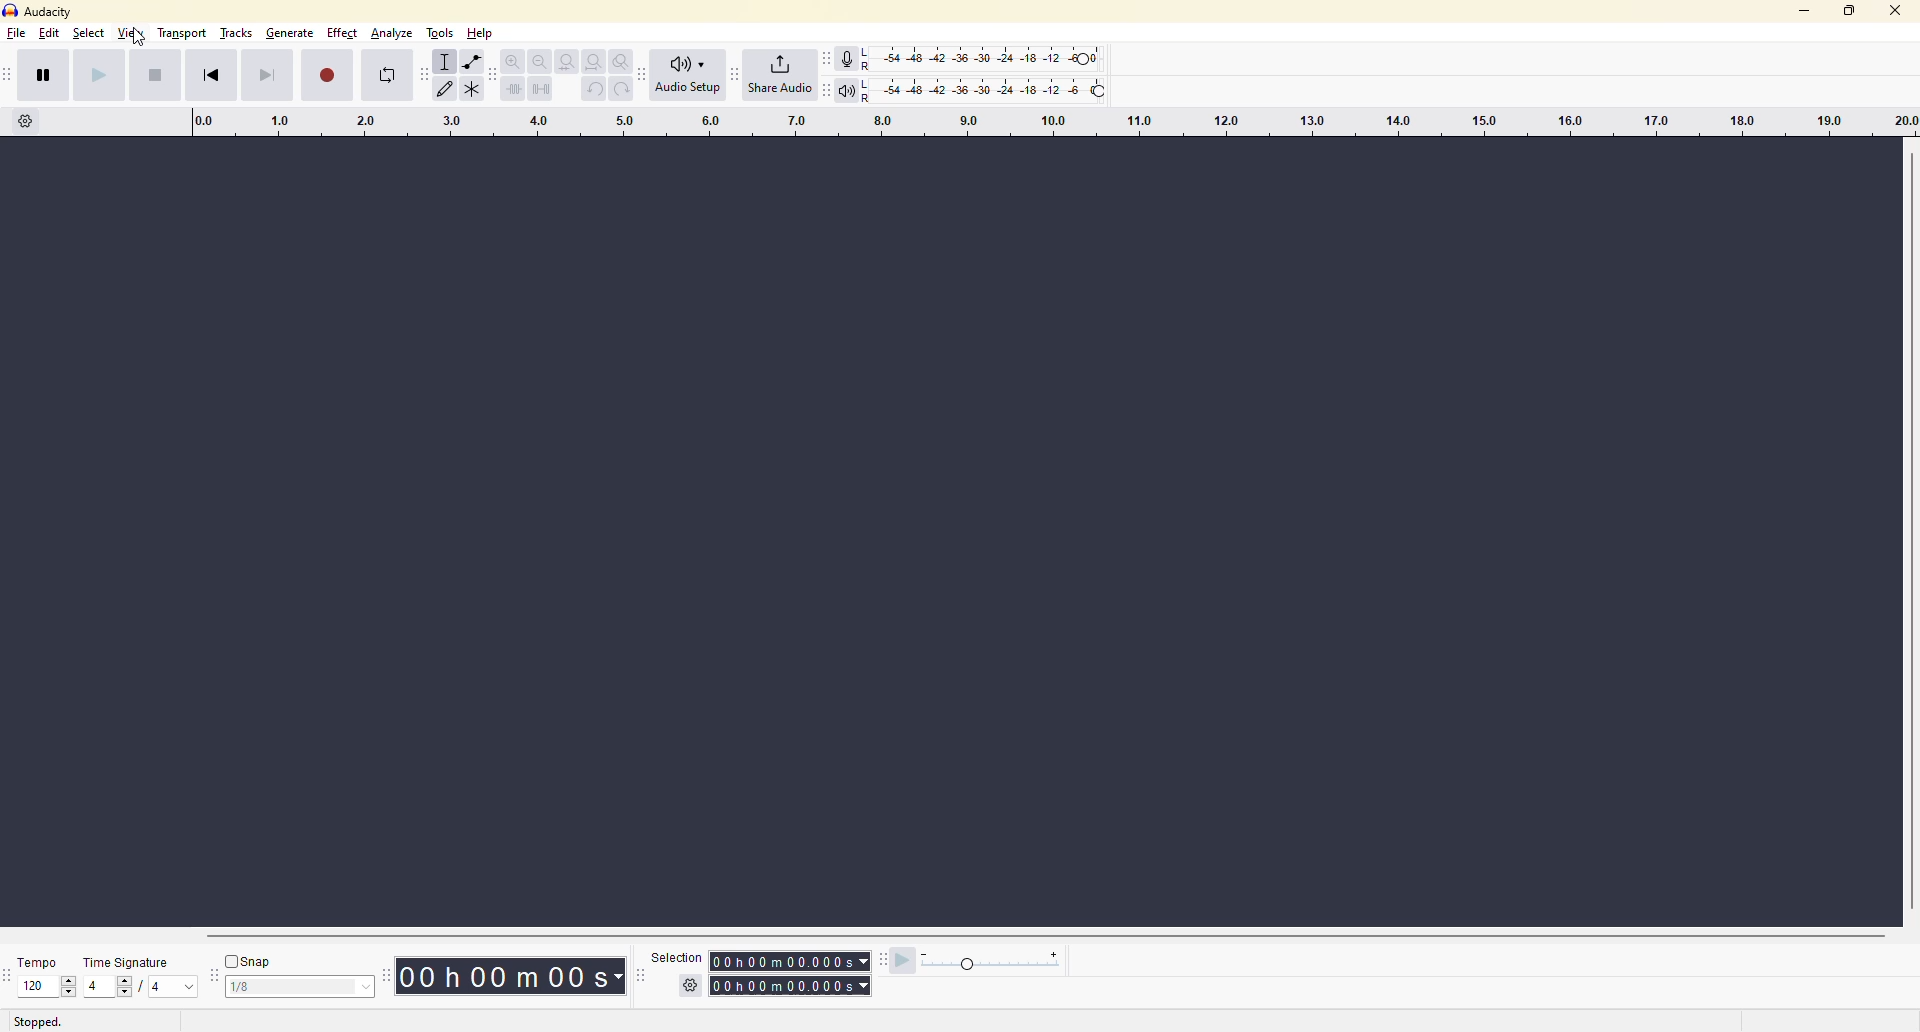 The width and height of the screenshot is (1920, 1032). Describe the element at coordinates (26, 128) in the screenshot. I see `timeline options` at that location.